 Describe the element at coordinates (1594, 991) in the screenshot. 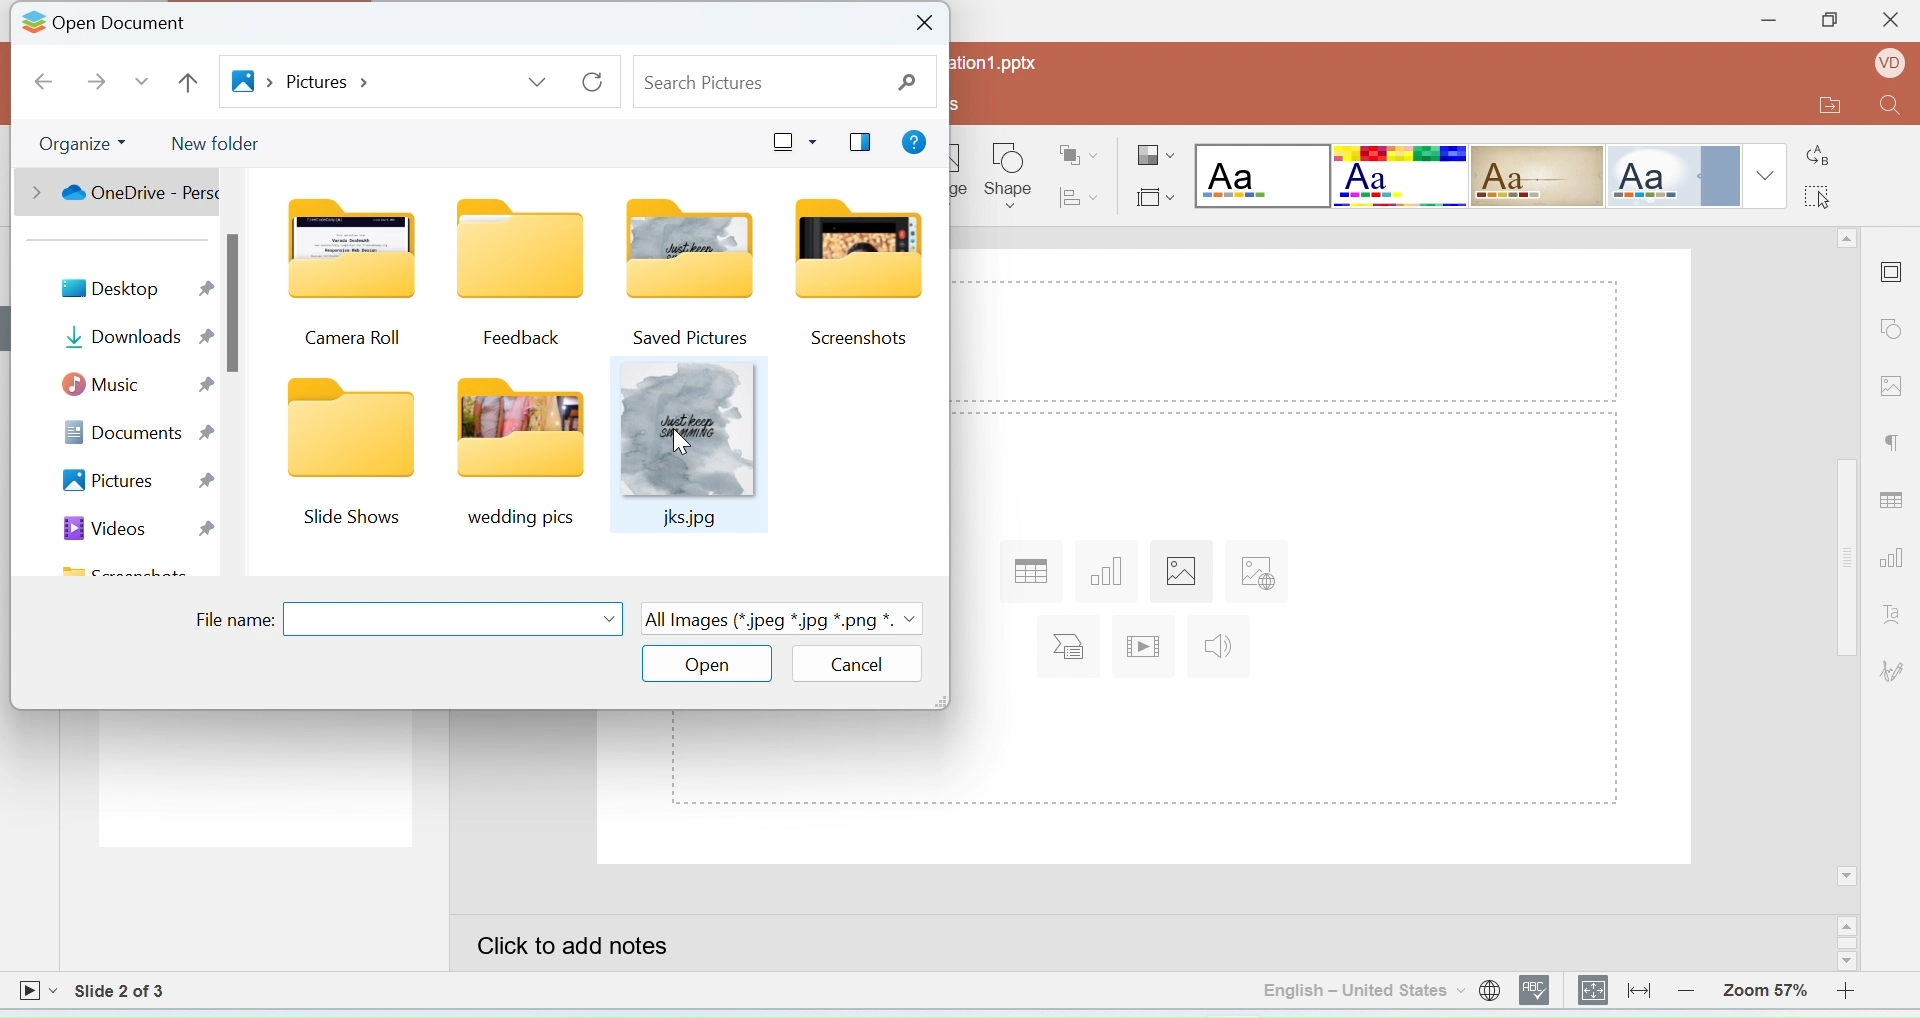

I see `Fit to slide` at that location.